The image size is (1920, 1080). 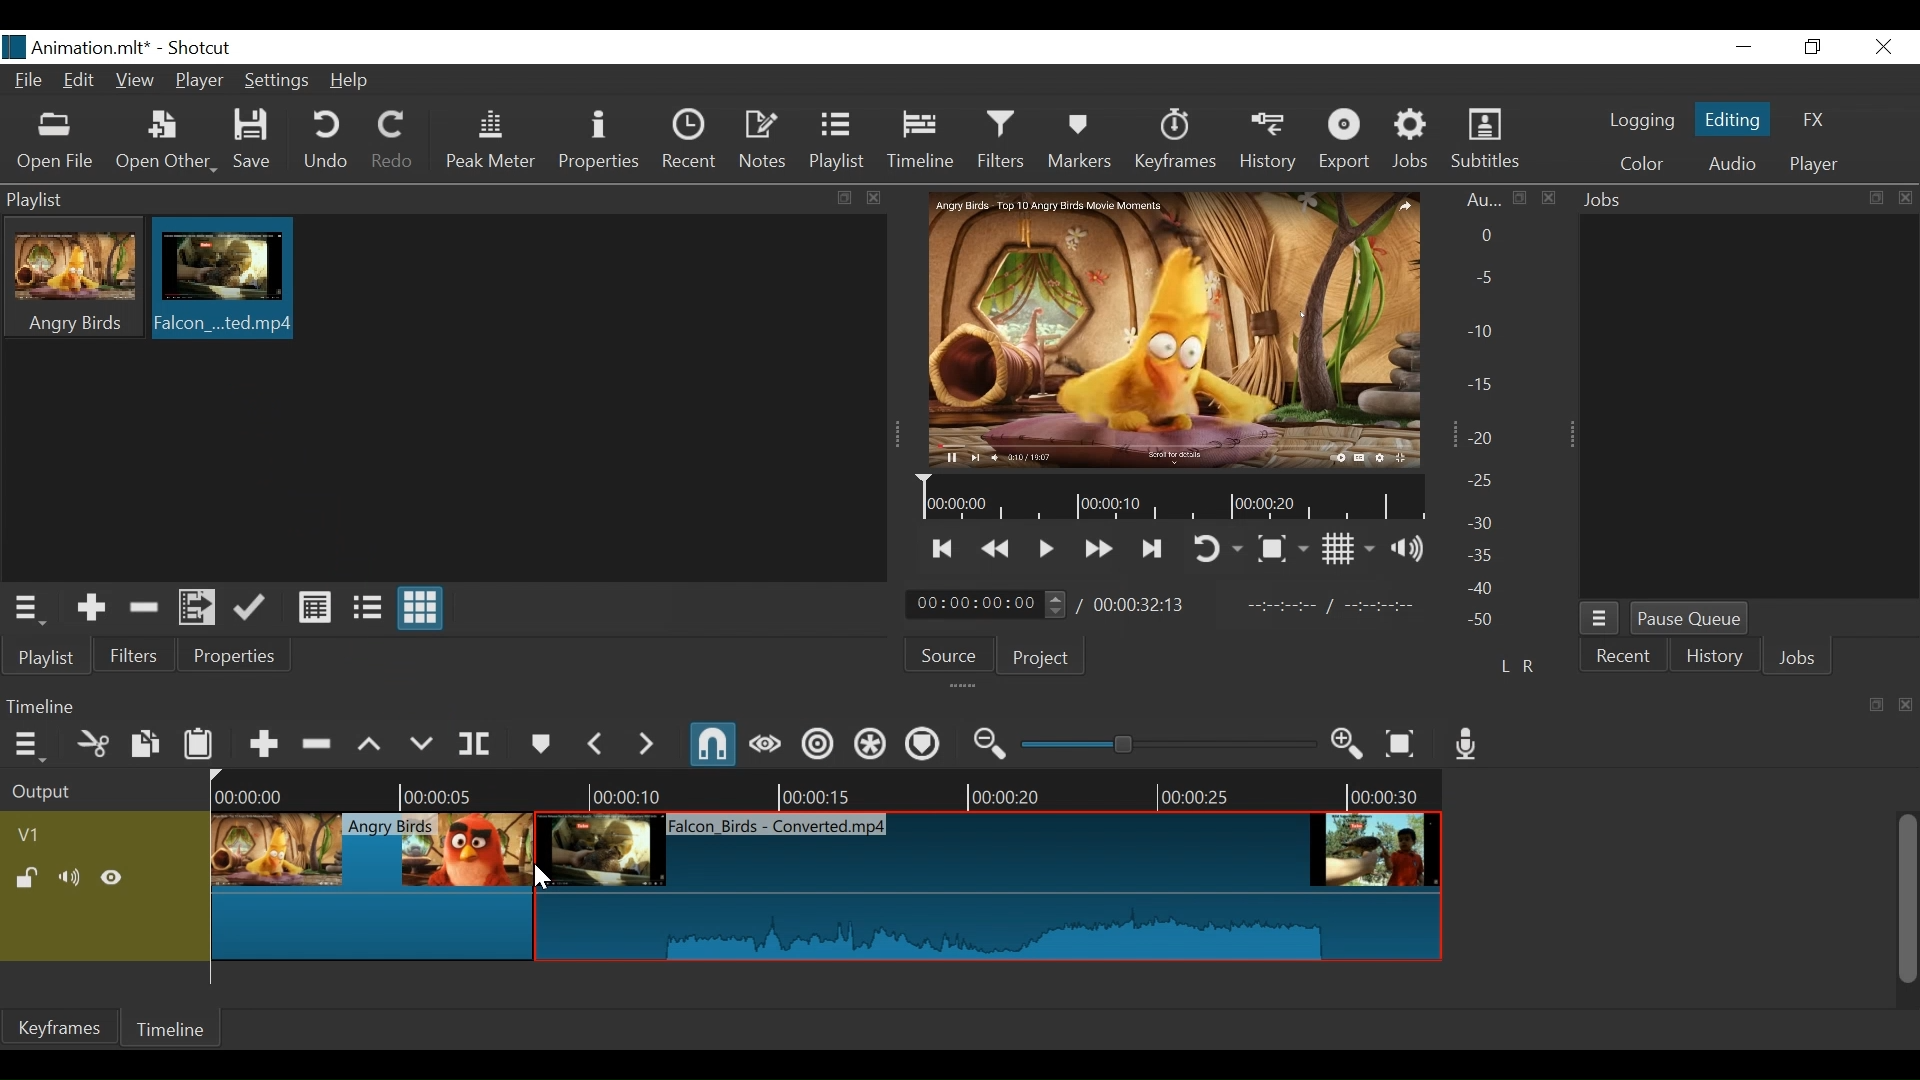 What do you see at coordinates (395, 142) in the screenshot?
I see `Redo` at bounding box center [395, 142].